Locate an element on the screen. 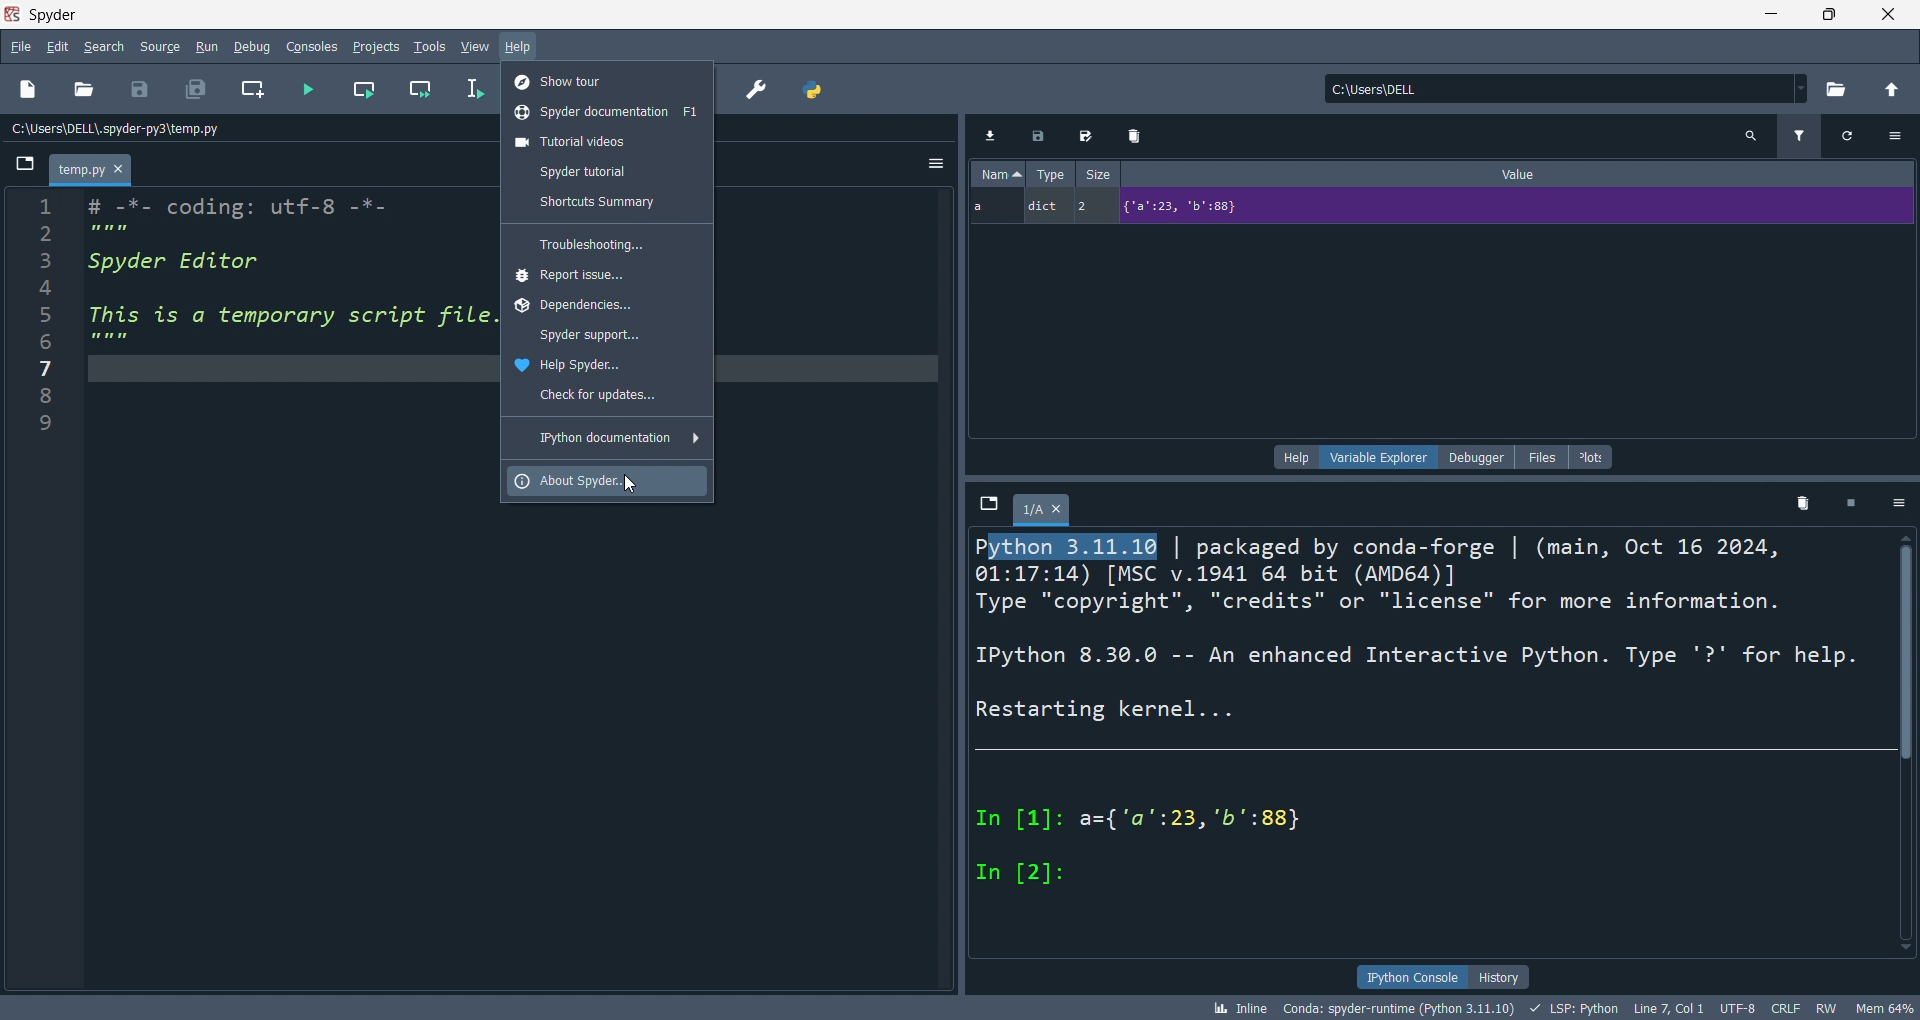  Type is located at coordinates (1051, 173).